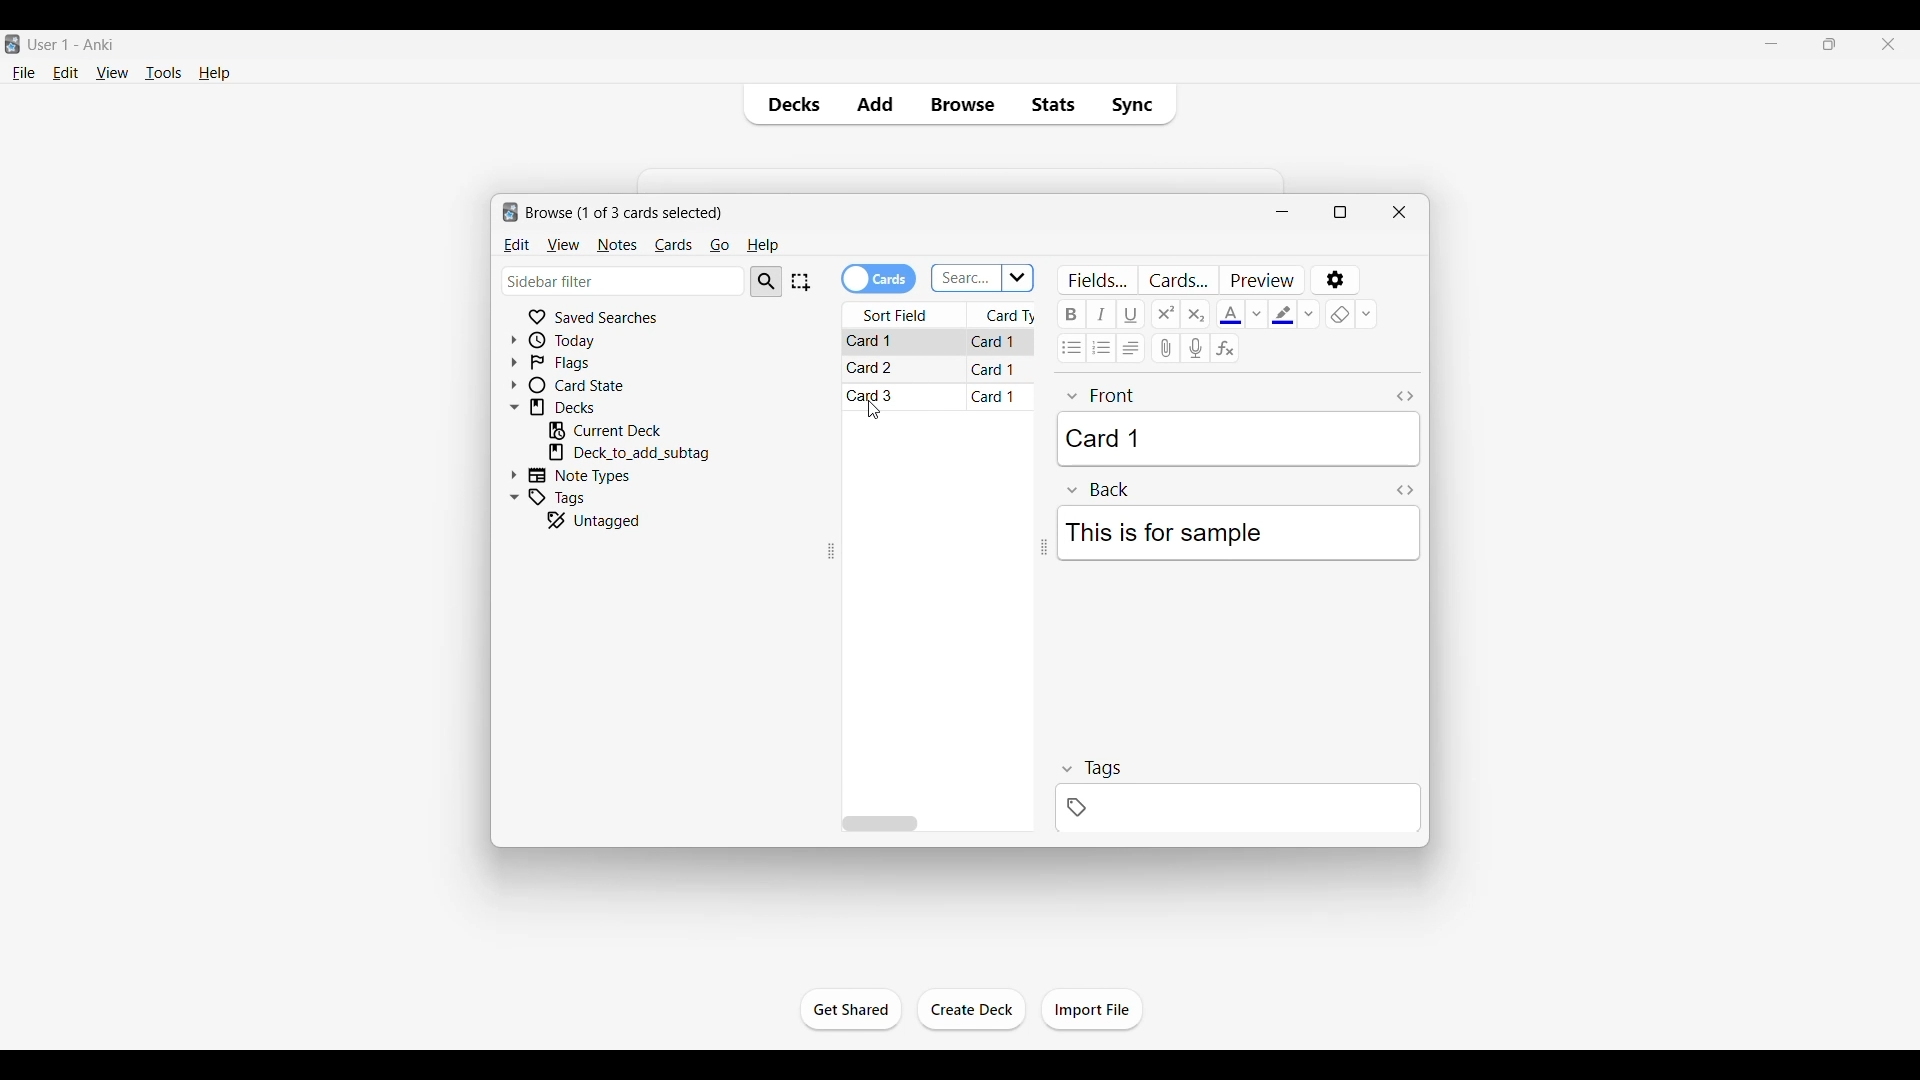 The height and width of the screenshot is (1080, 1920). I want to click on Click to go to card state, so click(592, 384).